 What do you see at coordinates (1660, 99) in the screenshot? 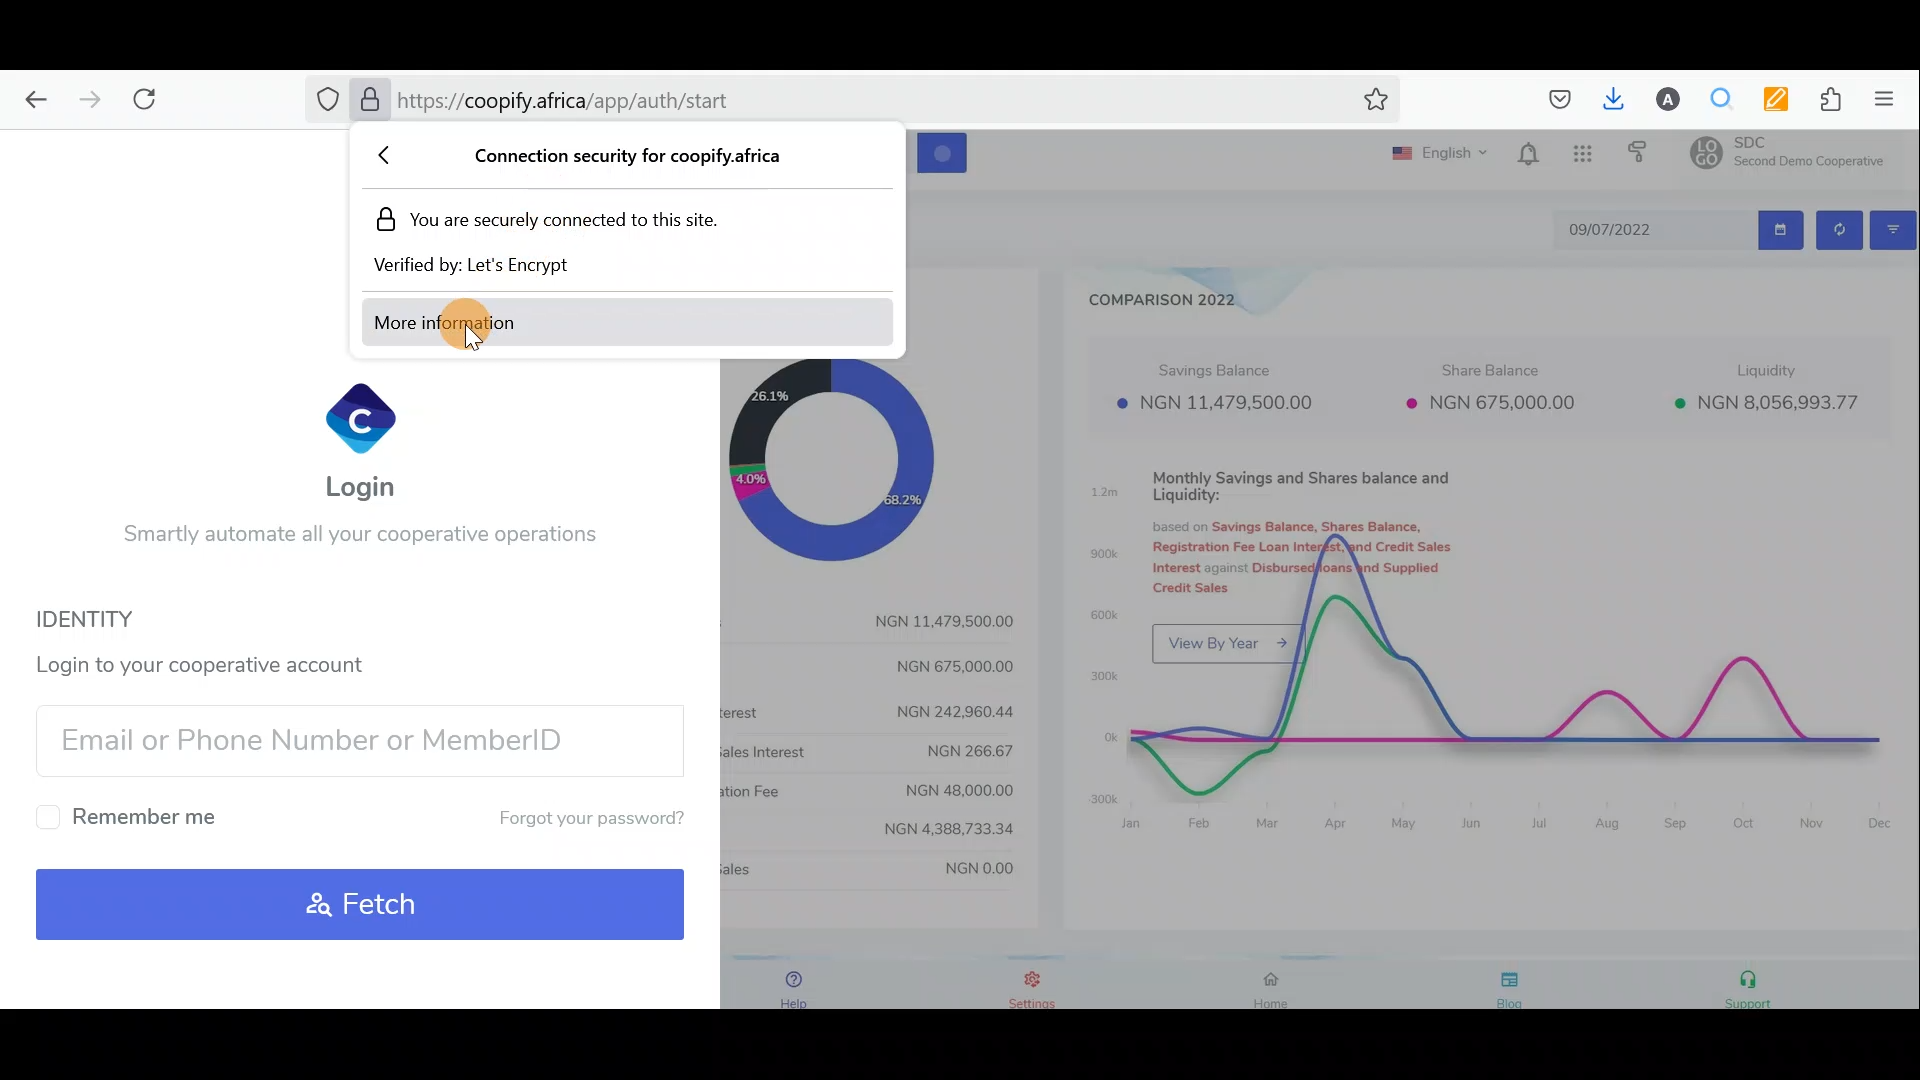
I see `Account` at bounding box center [1660, 99].